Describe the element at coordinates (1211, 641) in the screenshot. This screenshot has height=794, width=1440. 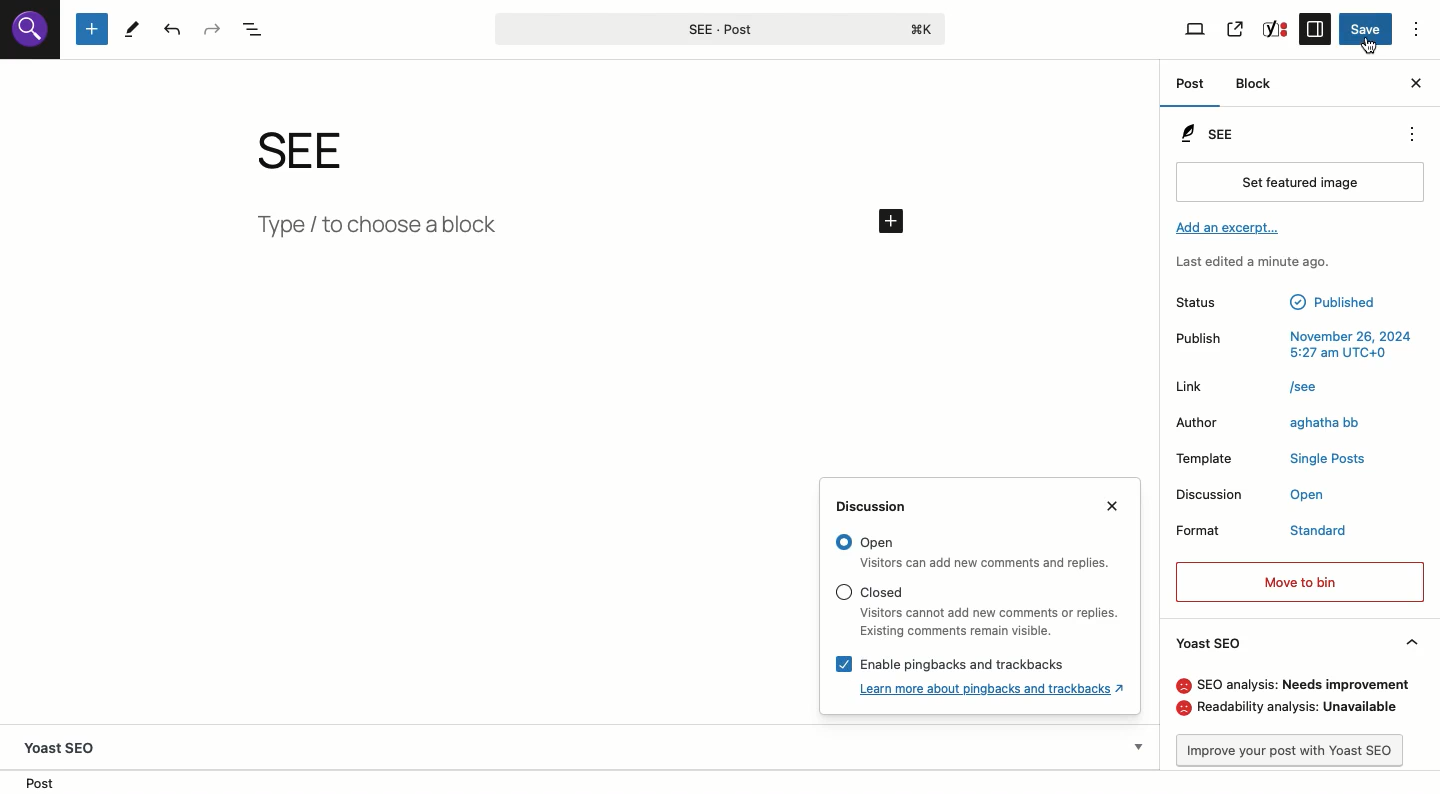
I see `Yoast SEO` at that location.